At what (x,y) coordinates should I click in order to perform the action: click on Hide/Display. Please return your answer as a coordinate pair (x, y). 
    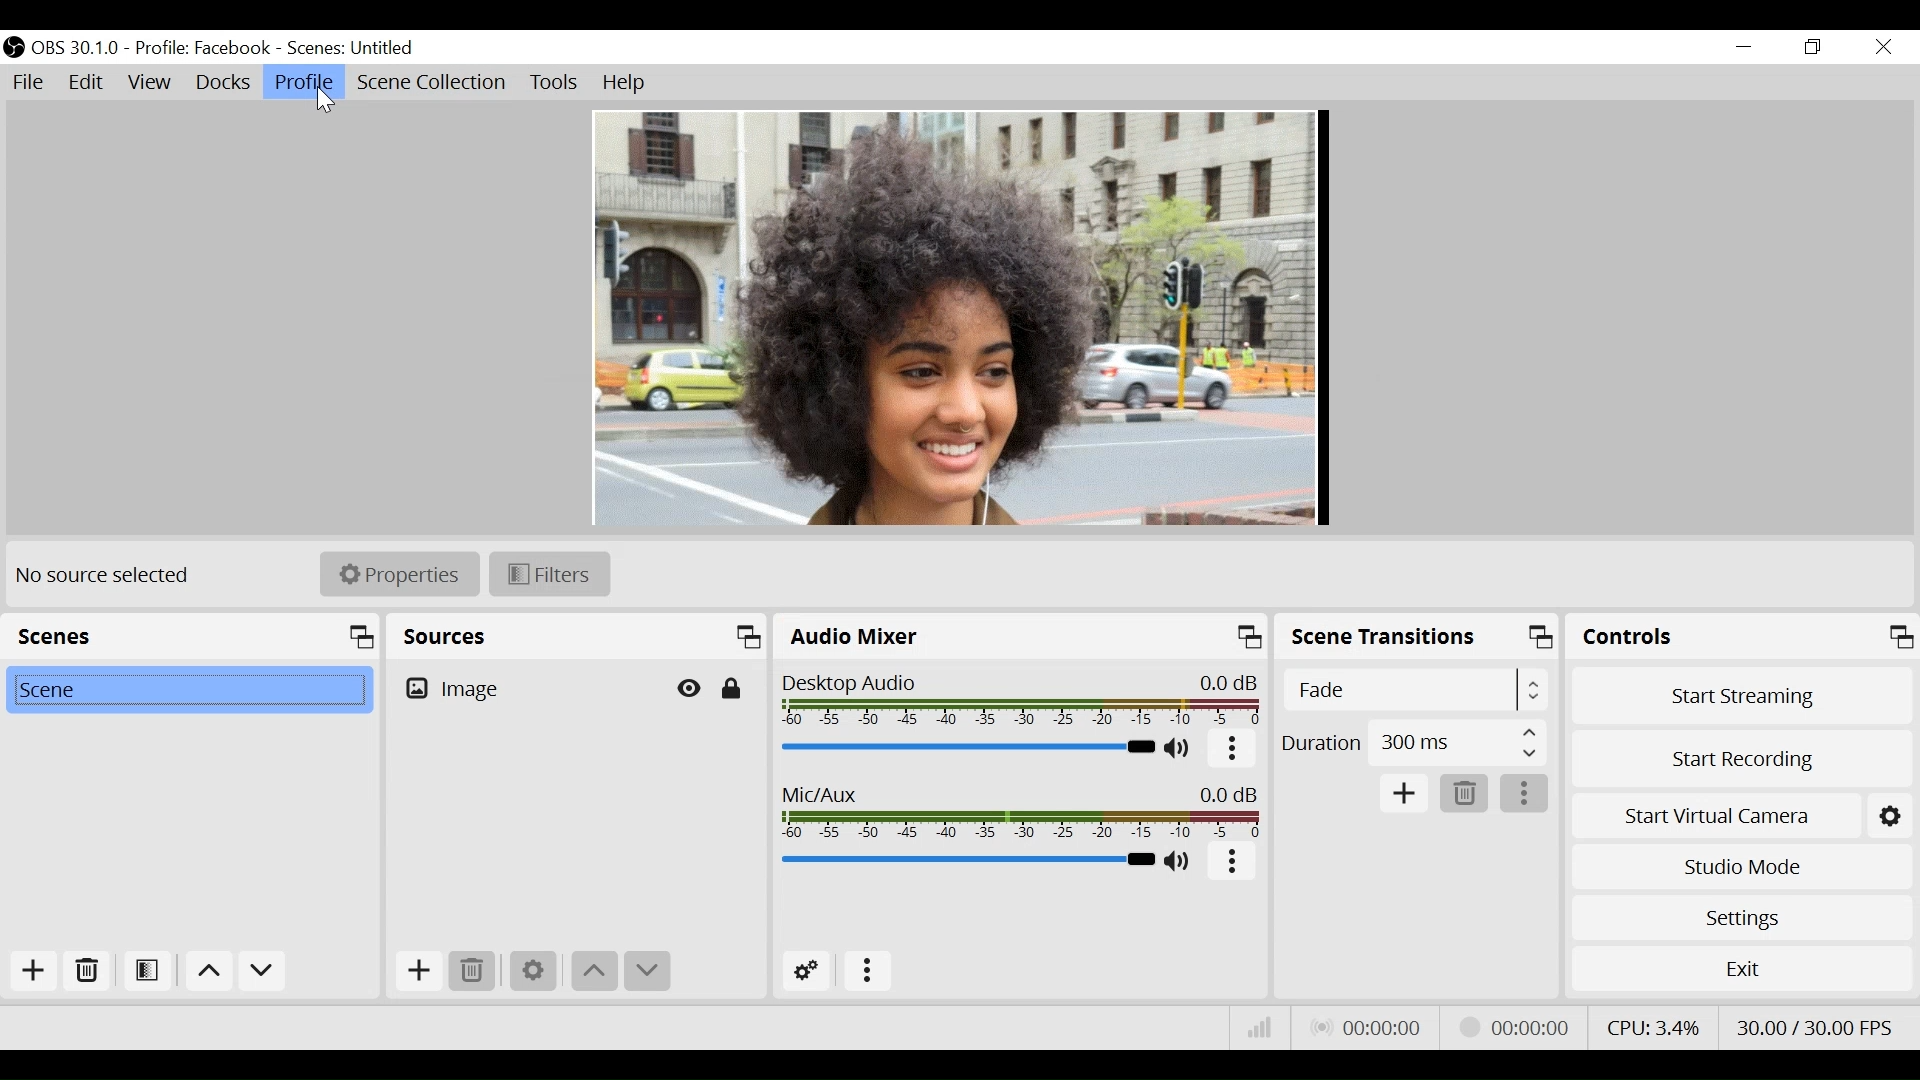
    Looking at the image, I should click on (691, 688).